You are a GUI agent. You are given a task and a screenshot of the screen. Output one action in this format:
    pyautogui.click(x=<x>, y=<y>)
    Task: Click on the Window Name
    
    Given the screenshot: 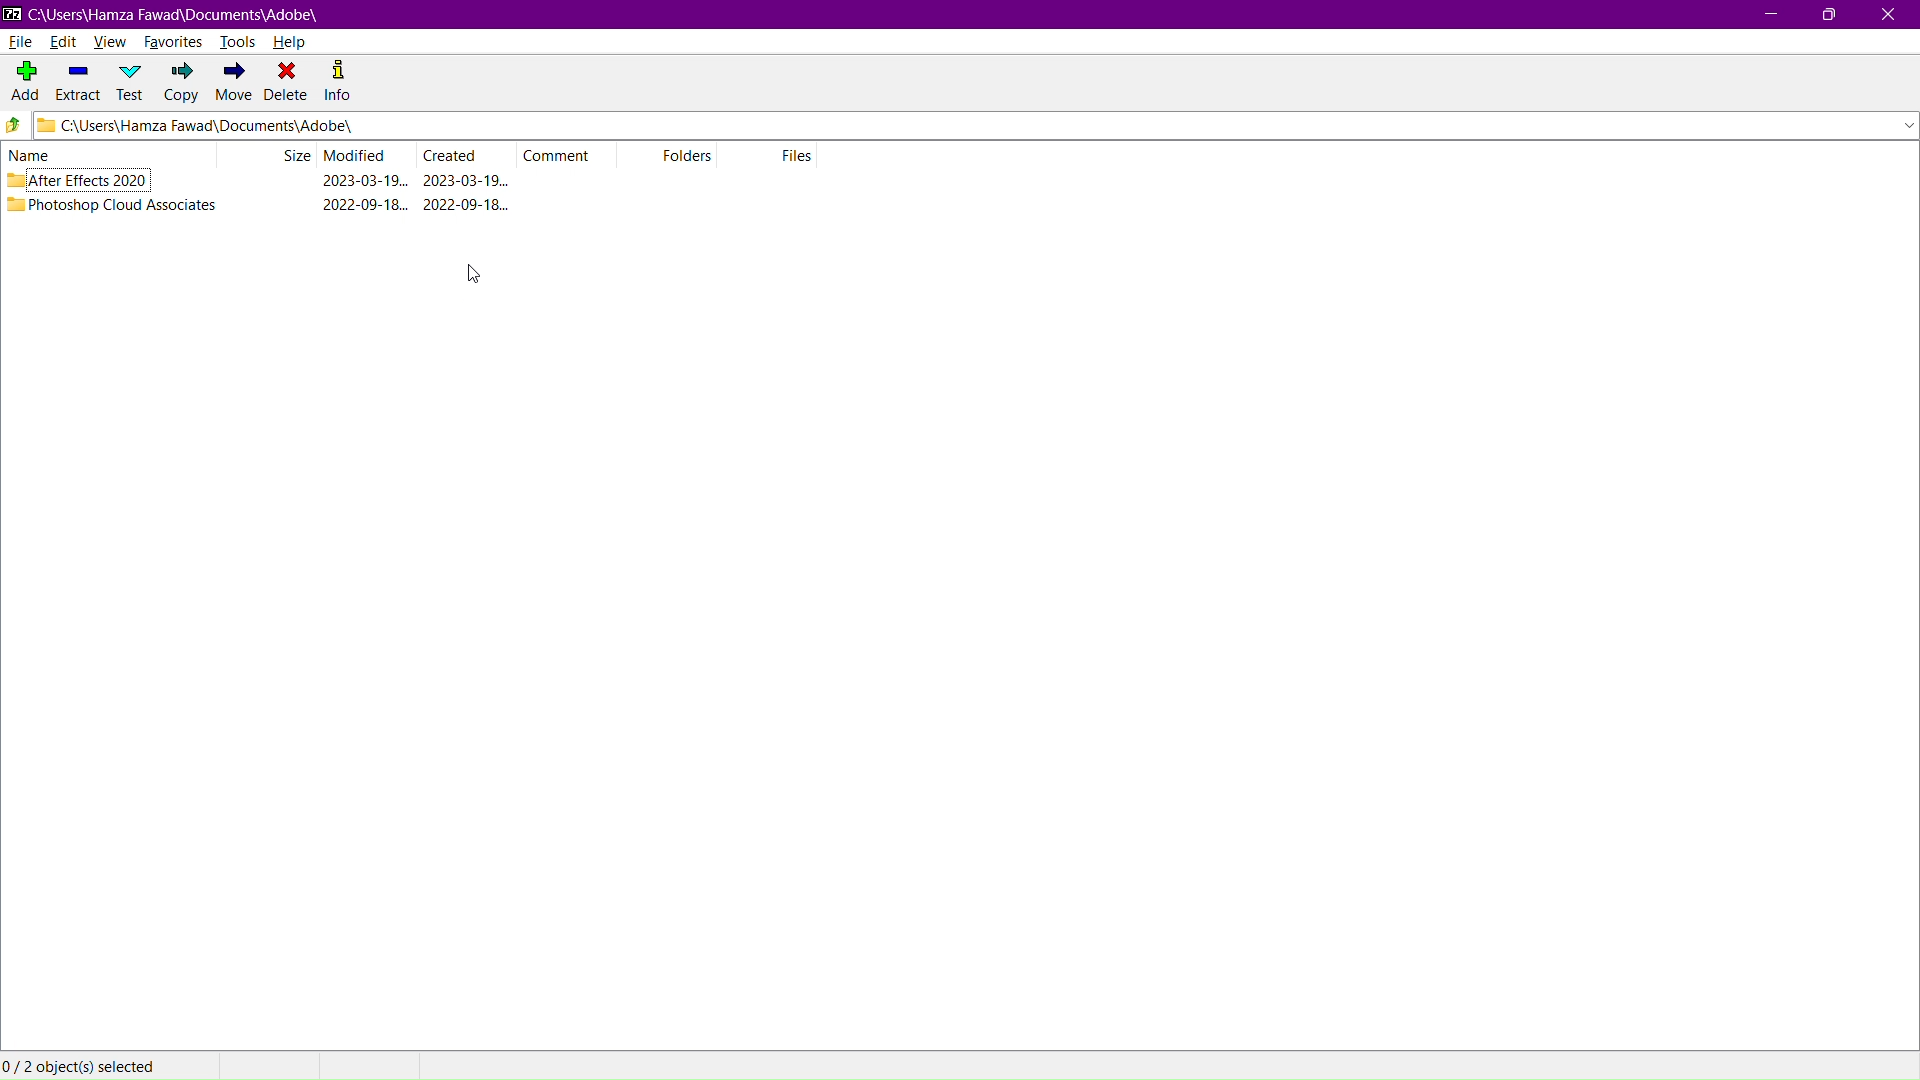 What is the action you would take?
    pyautogui.click(x=162, y=15)
    